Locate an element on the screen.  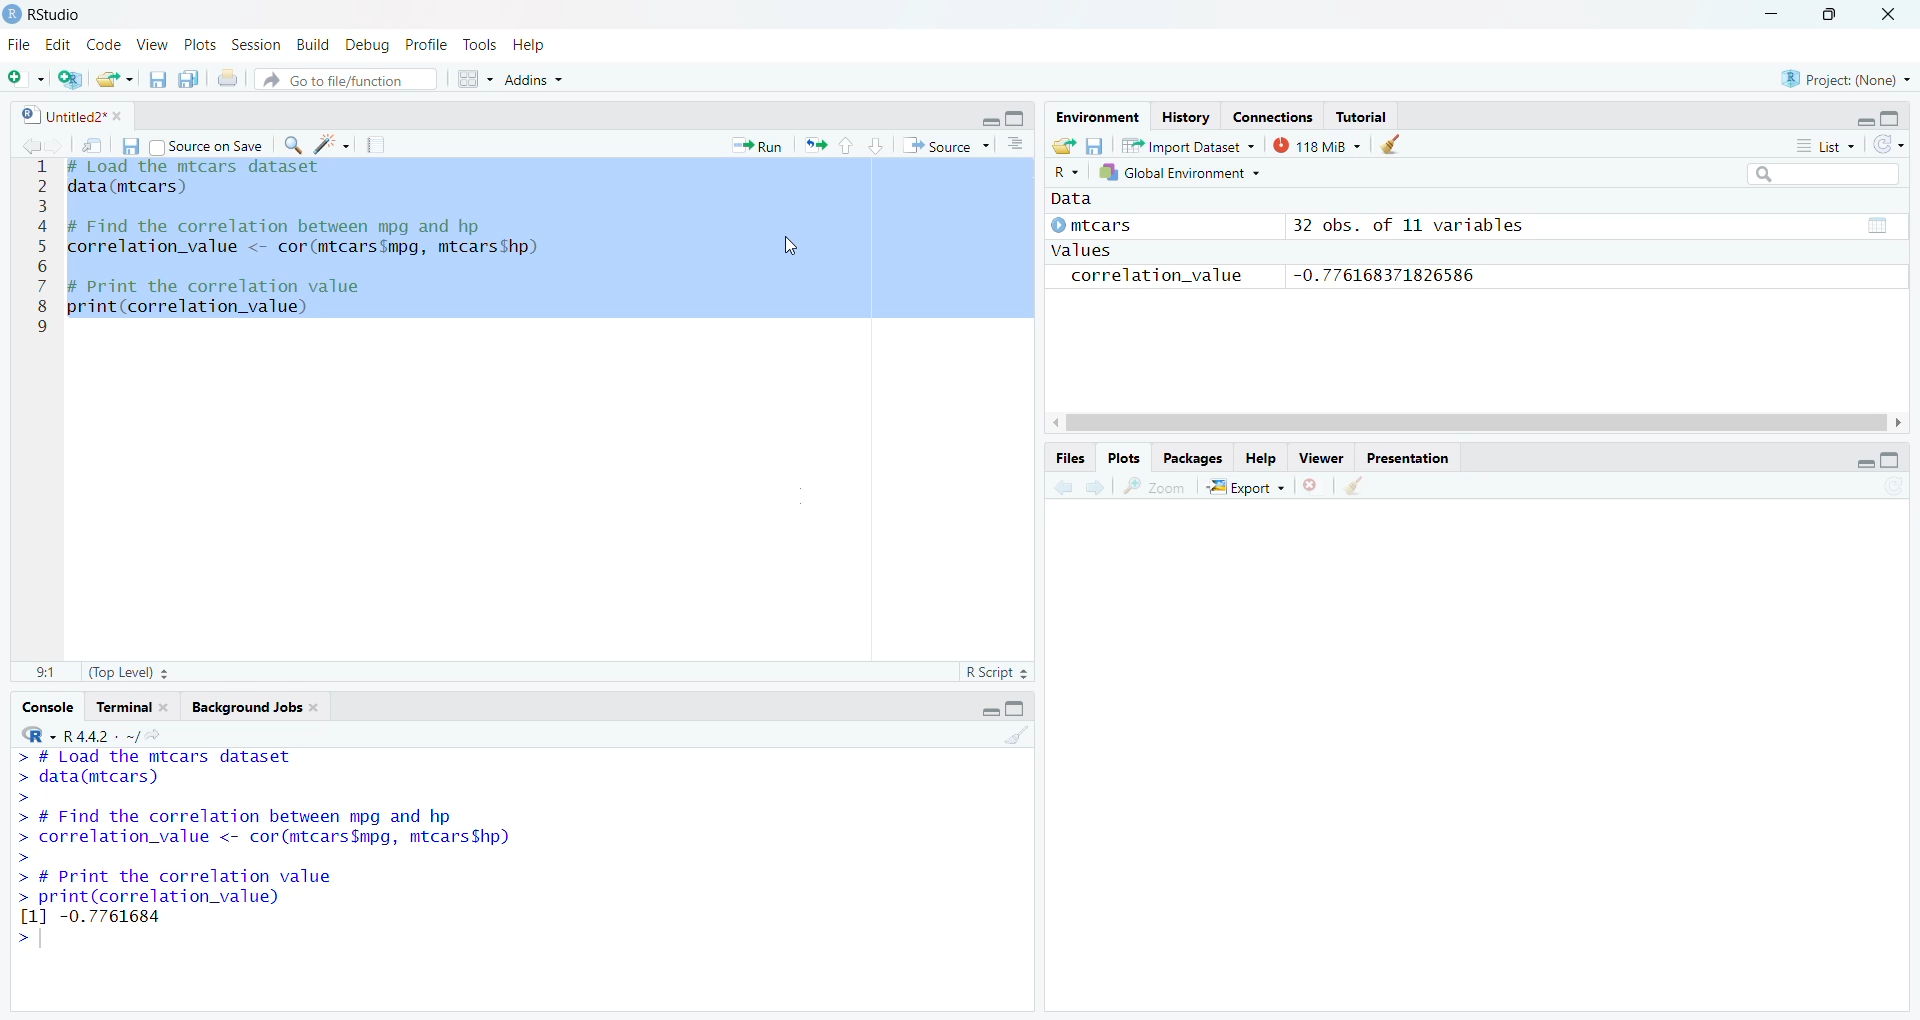
Find/Replace is located at coordinates (293, 144).